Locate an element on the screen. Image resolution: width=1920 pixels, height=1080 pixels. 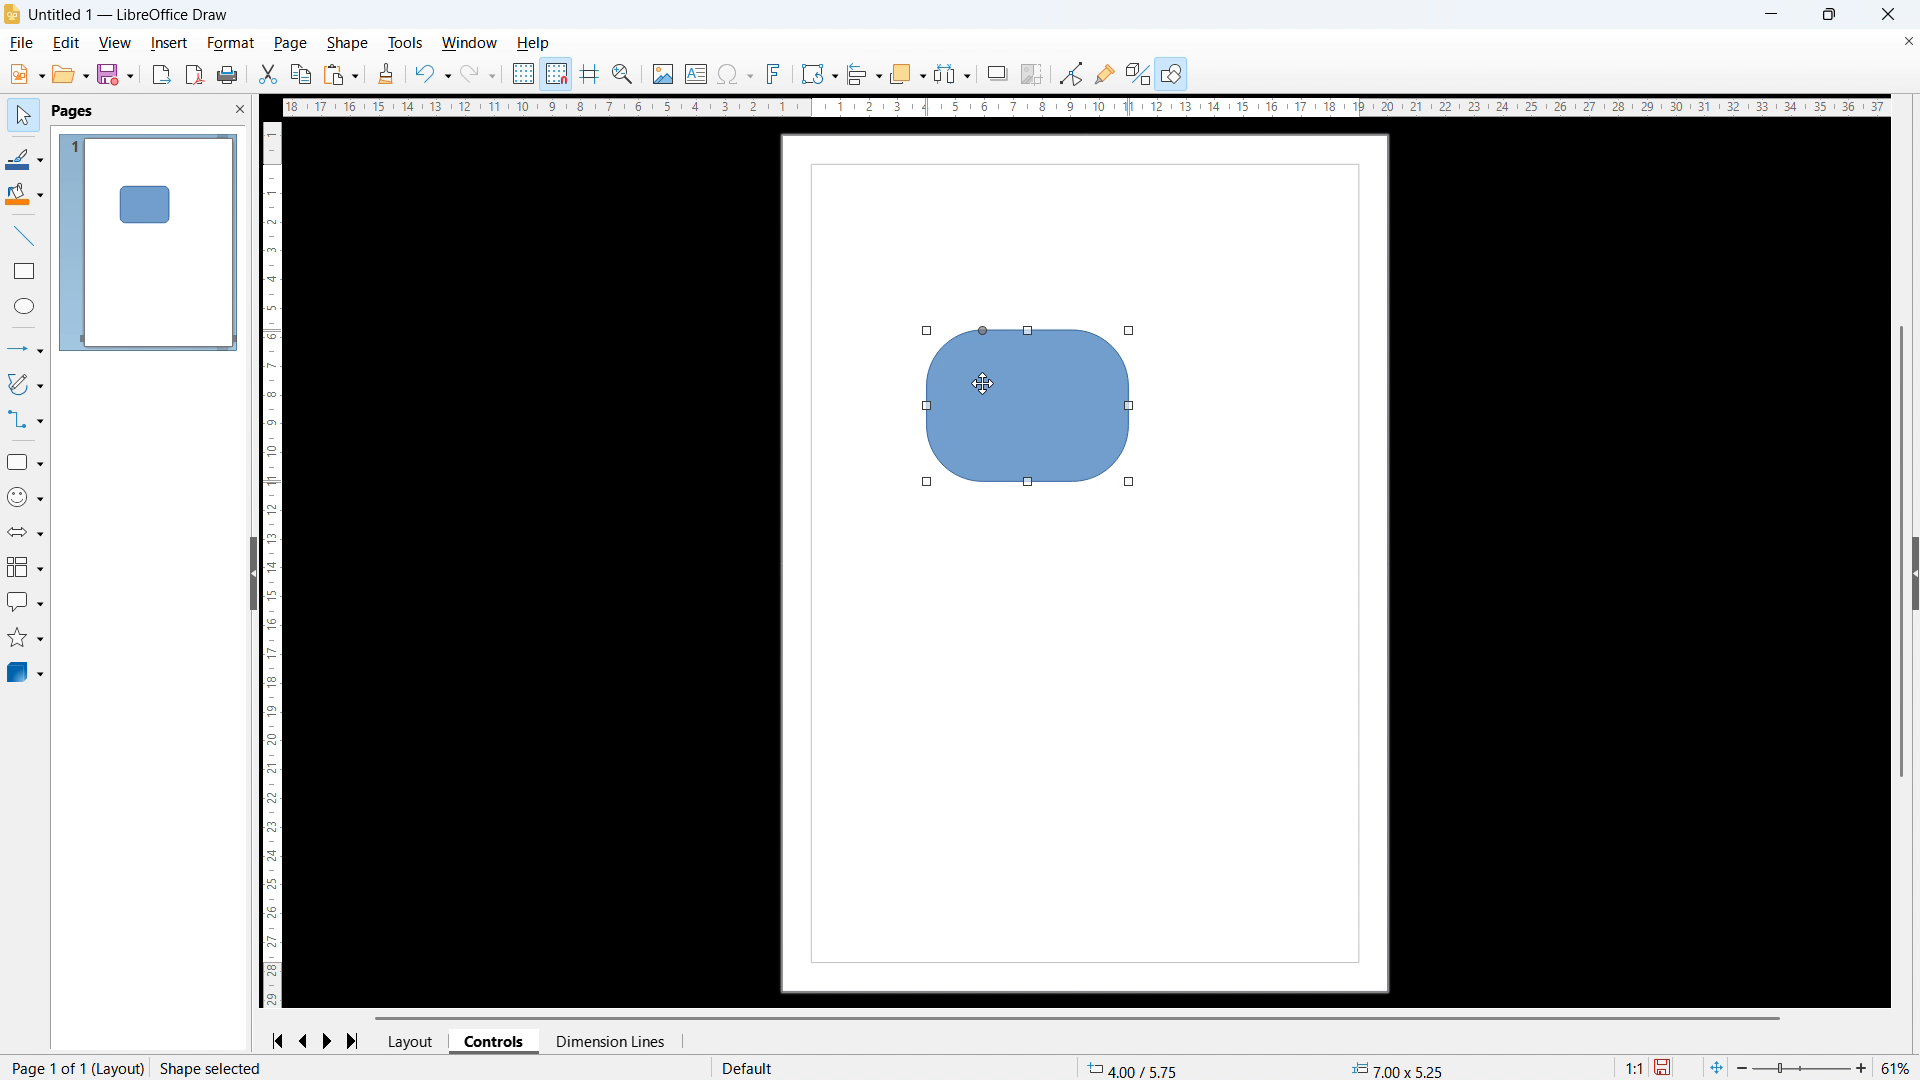
Page number  is located at coordinates (74, 1068).